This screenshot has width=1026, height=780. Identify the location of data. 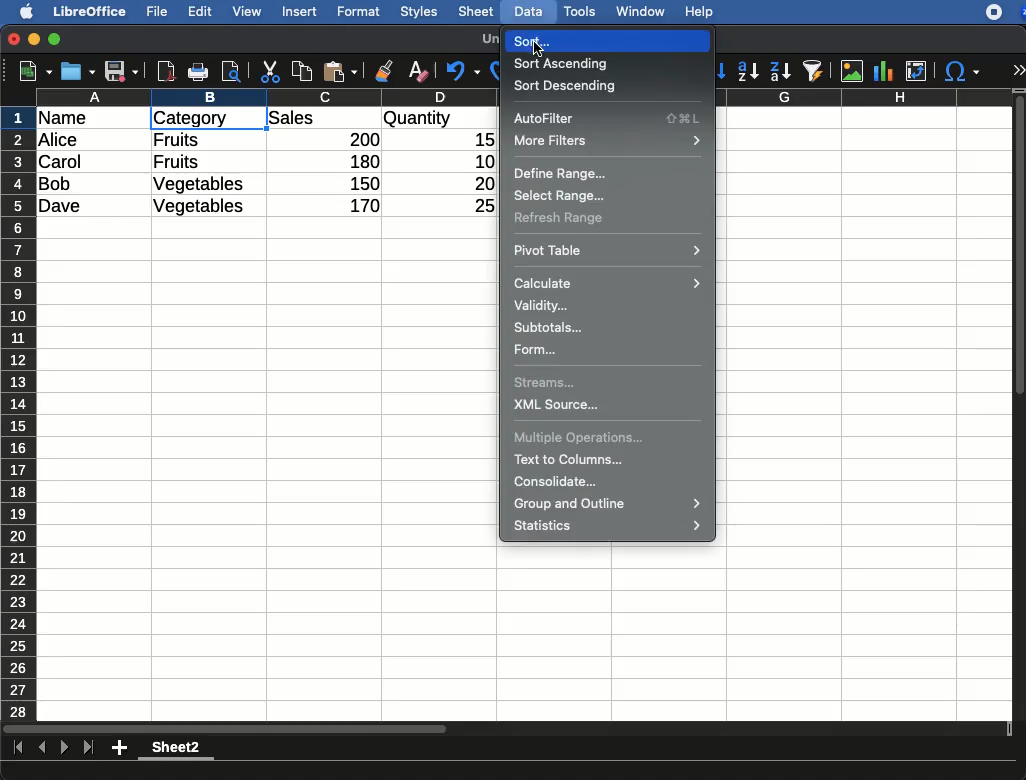
(528, 9).